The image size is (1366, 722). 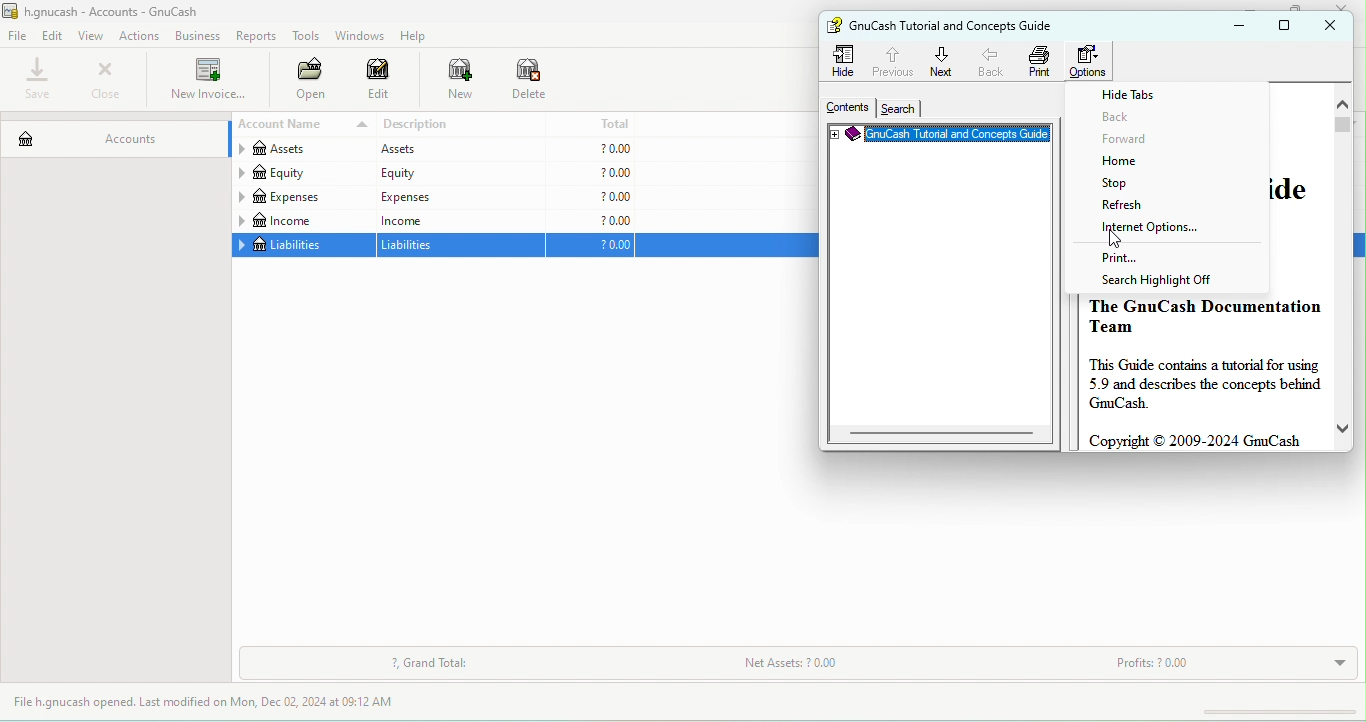 What do you see at coordinates (1343, 104) in the screenshot?
I see `move up` at bounding box center [1343, 104].